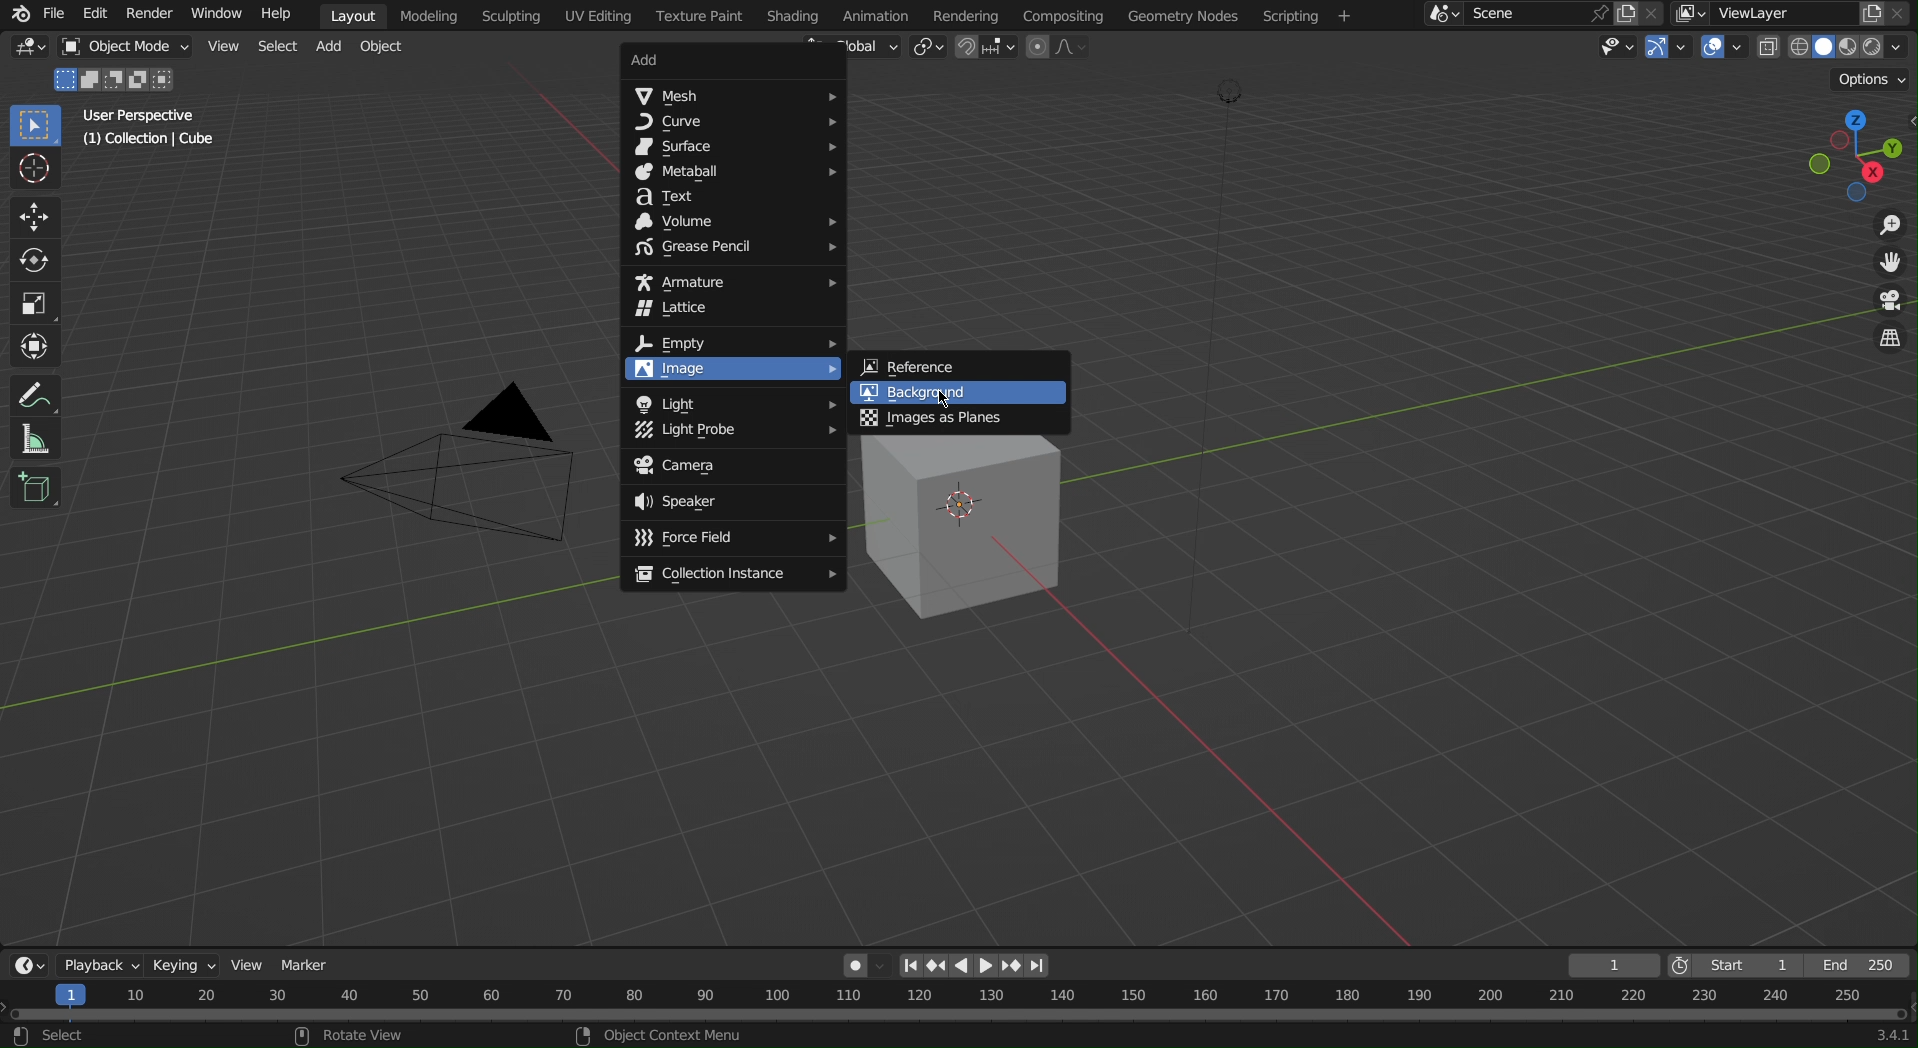 The height and width of the screenshot is (1048, 1918). Describe the element at coordinates (28, 966) in the screenshot. I see `Editor Types` at that location.